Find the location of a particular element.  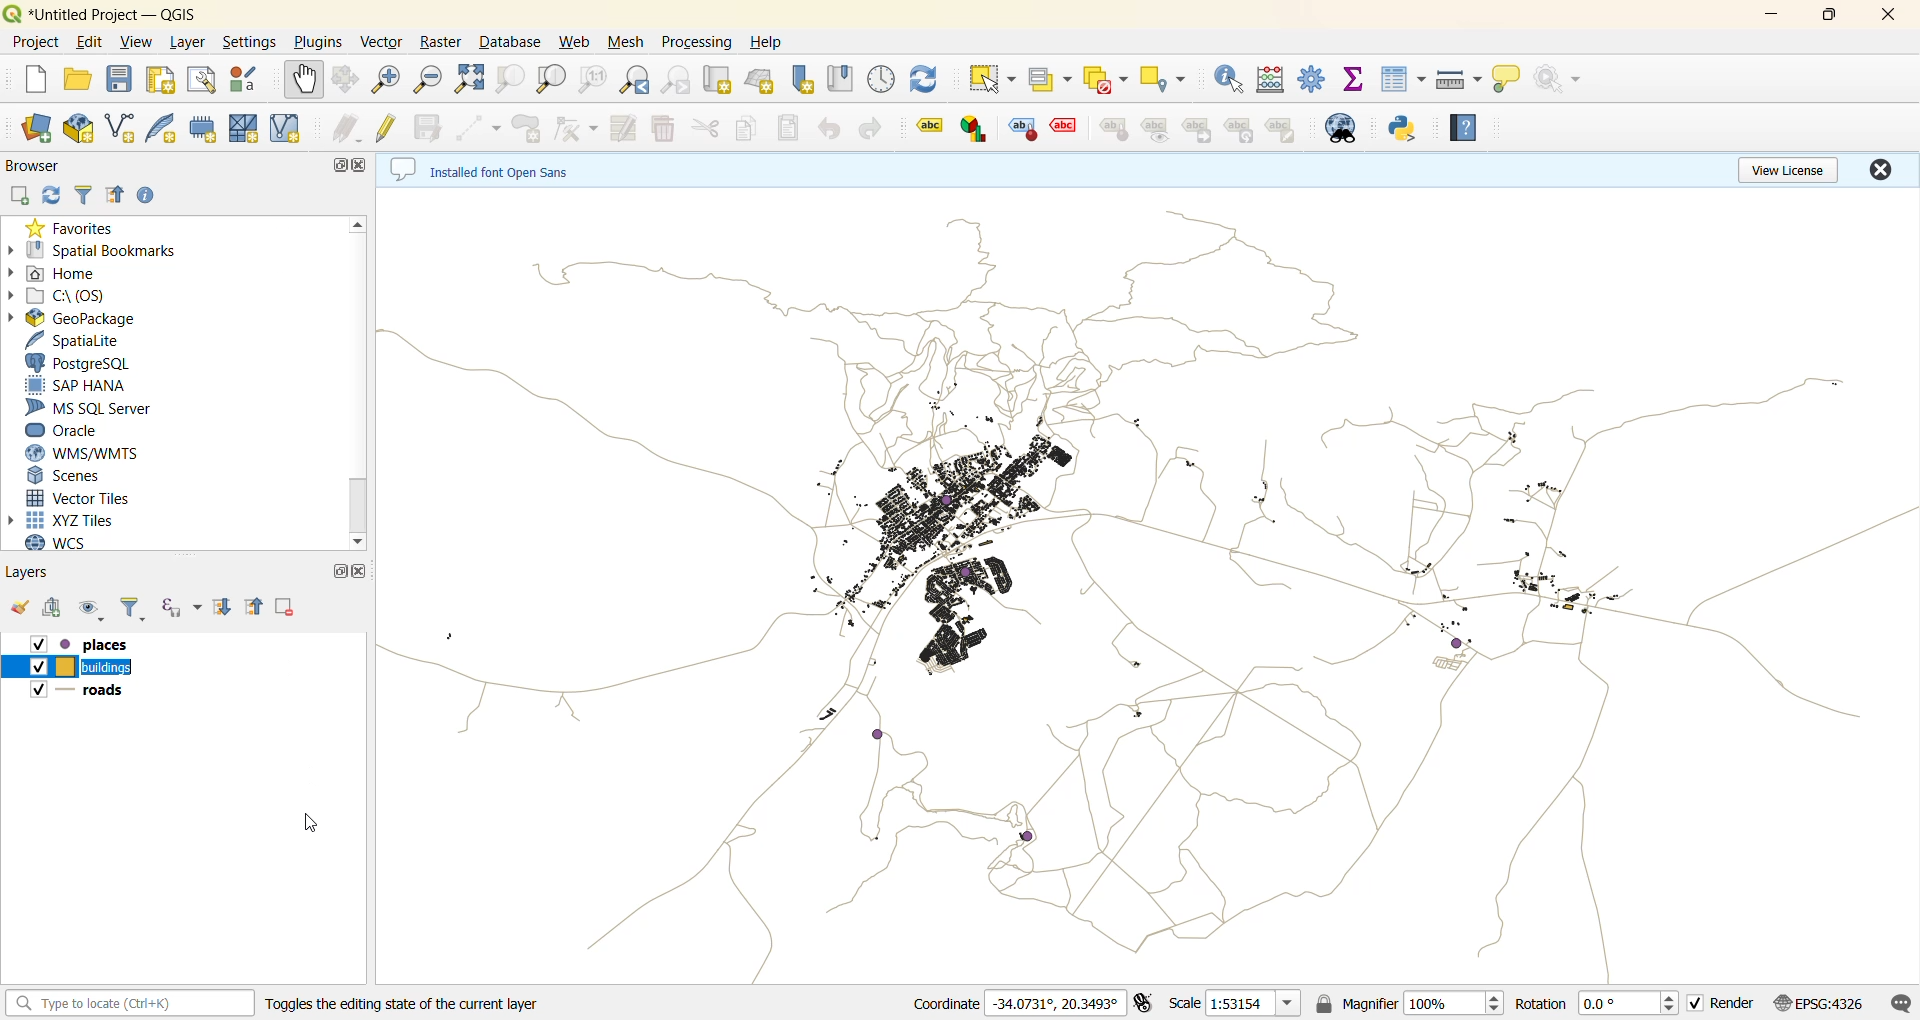

web is located at coordinates (577, 45).